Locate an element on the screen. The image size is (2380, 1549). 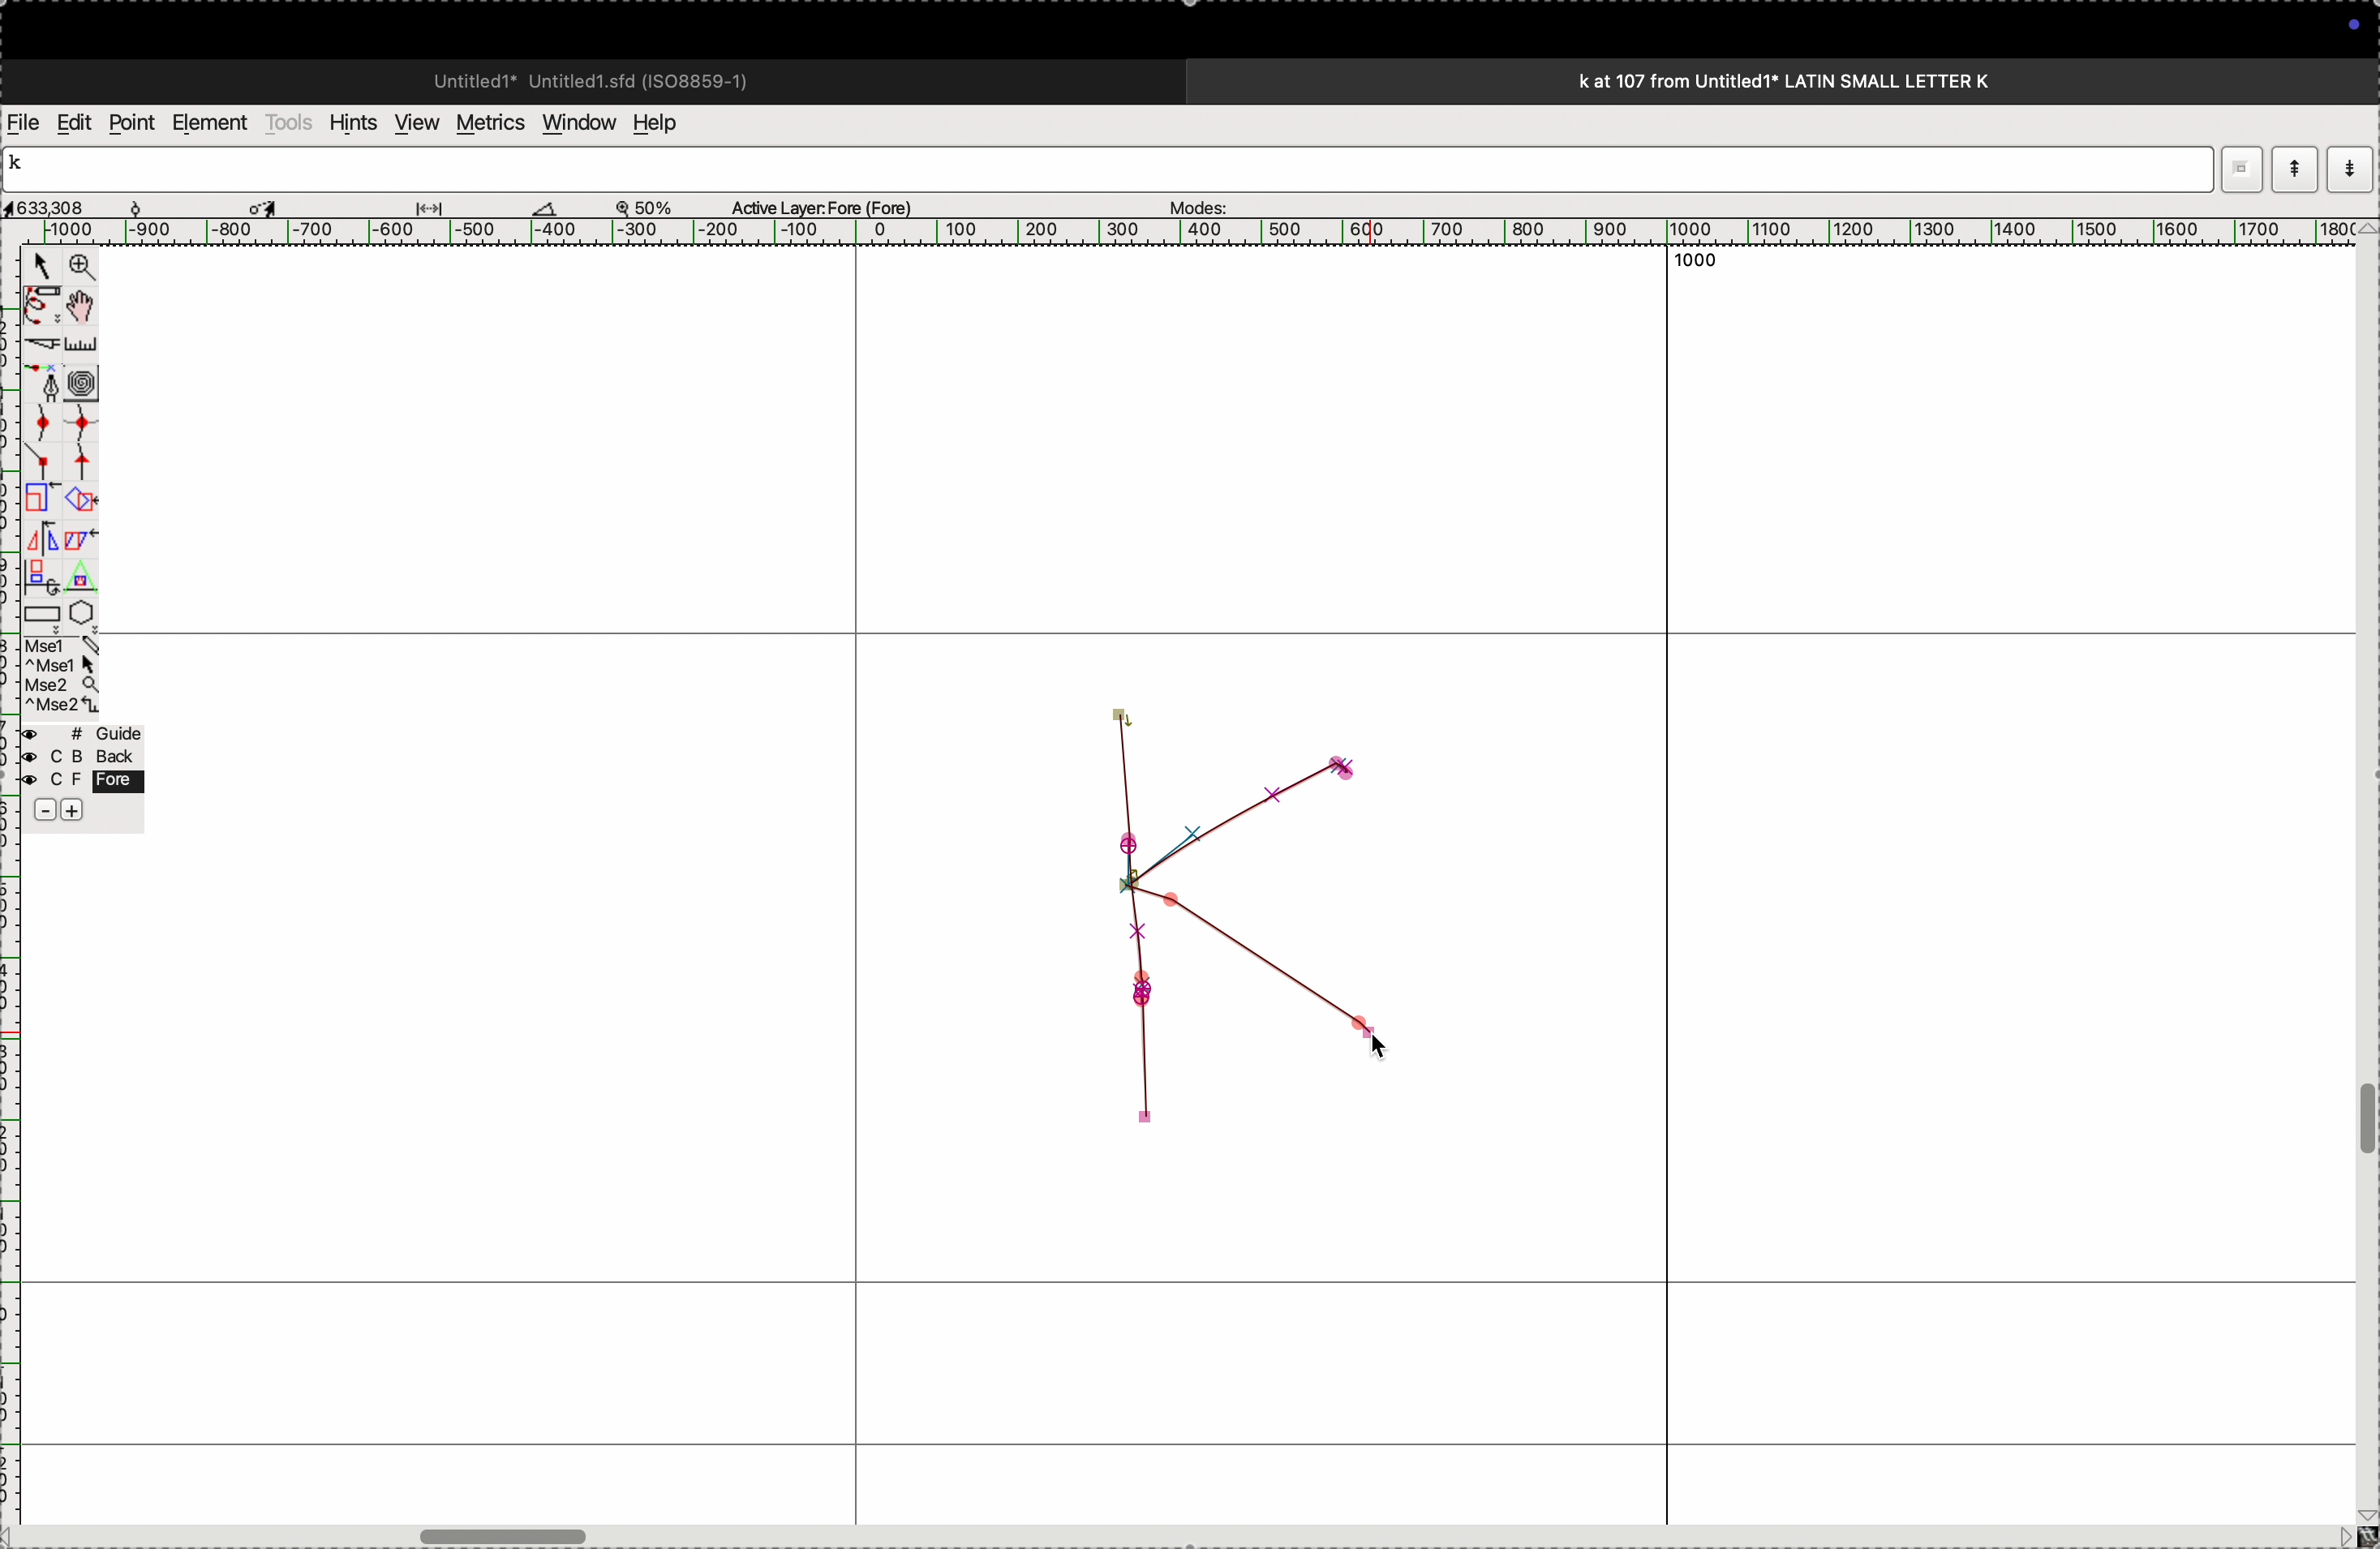
mse is located at coordinates (63, 676).